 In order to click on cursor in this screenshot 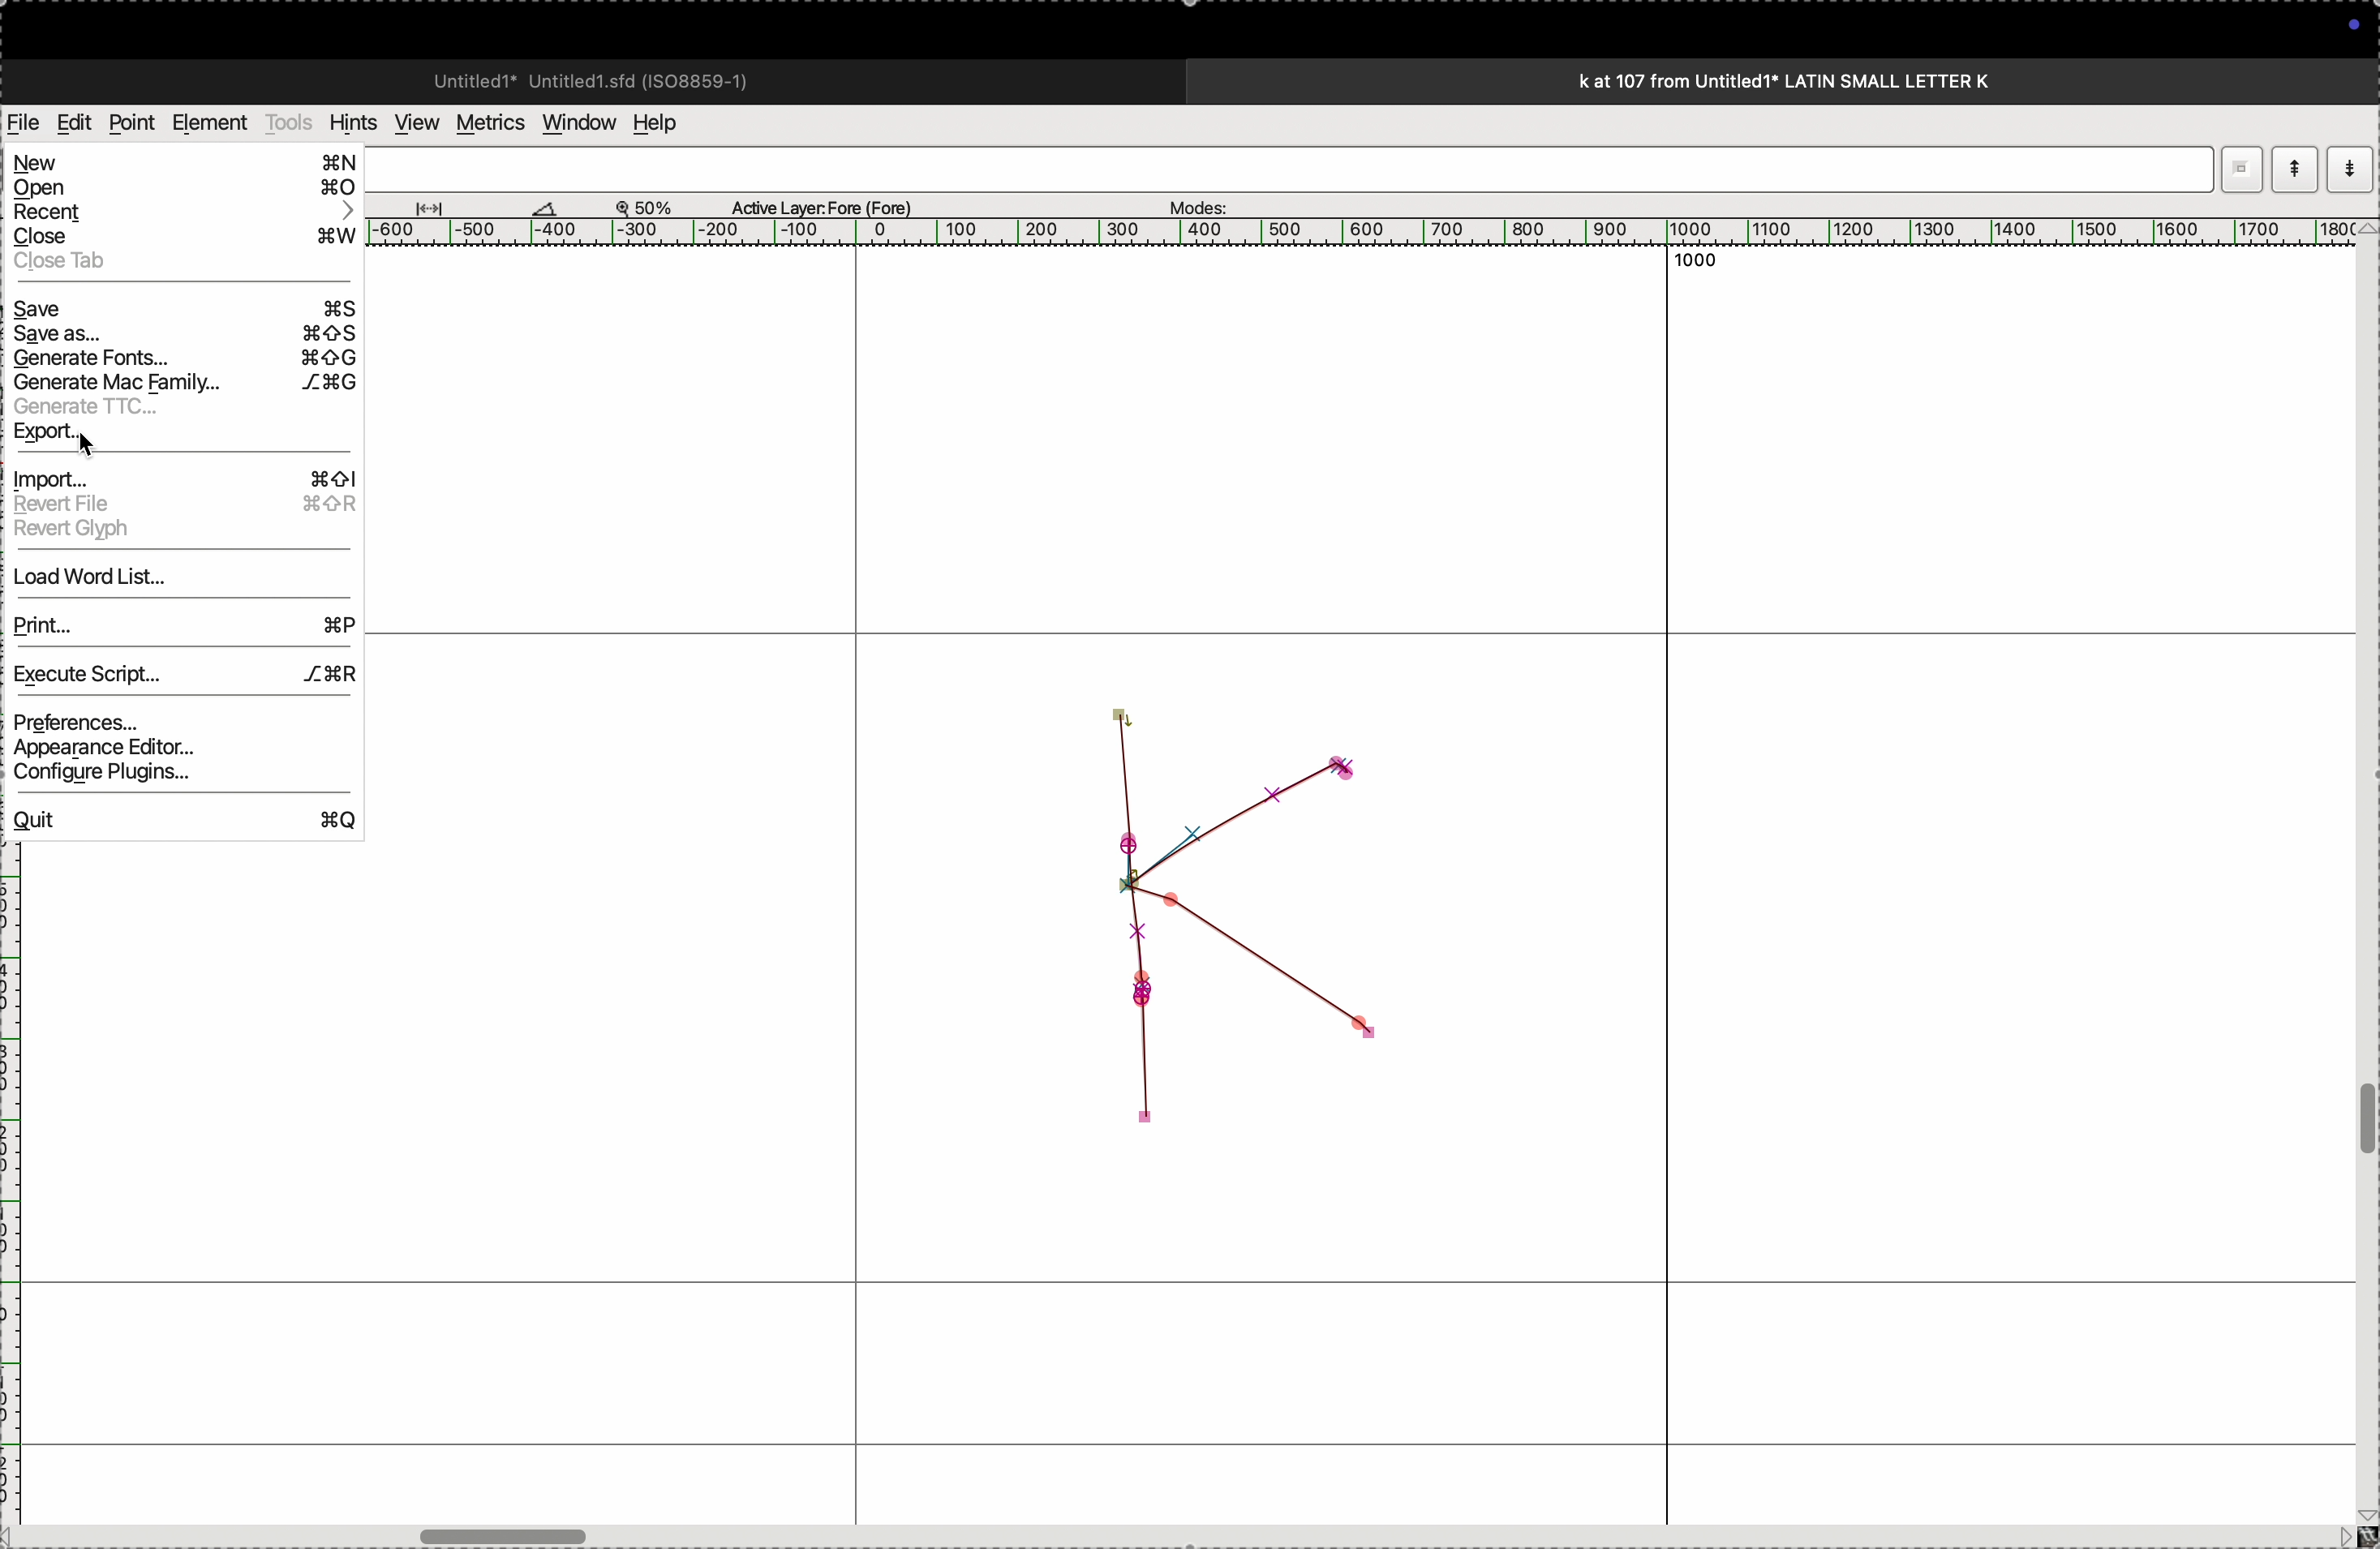, I will do `click(48, 136)`.